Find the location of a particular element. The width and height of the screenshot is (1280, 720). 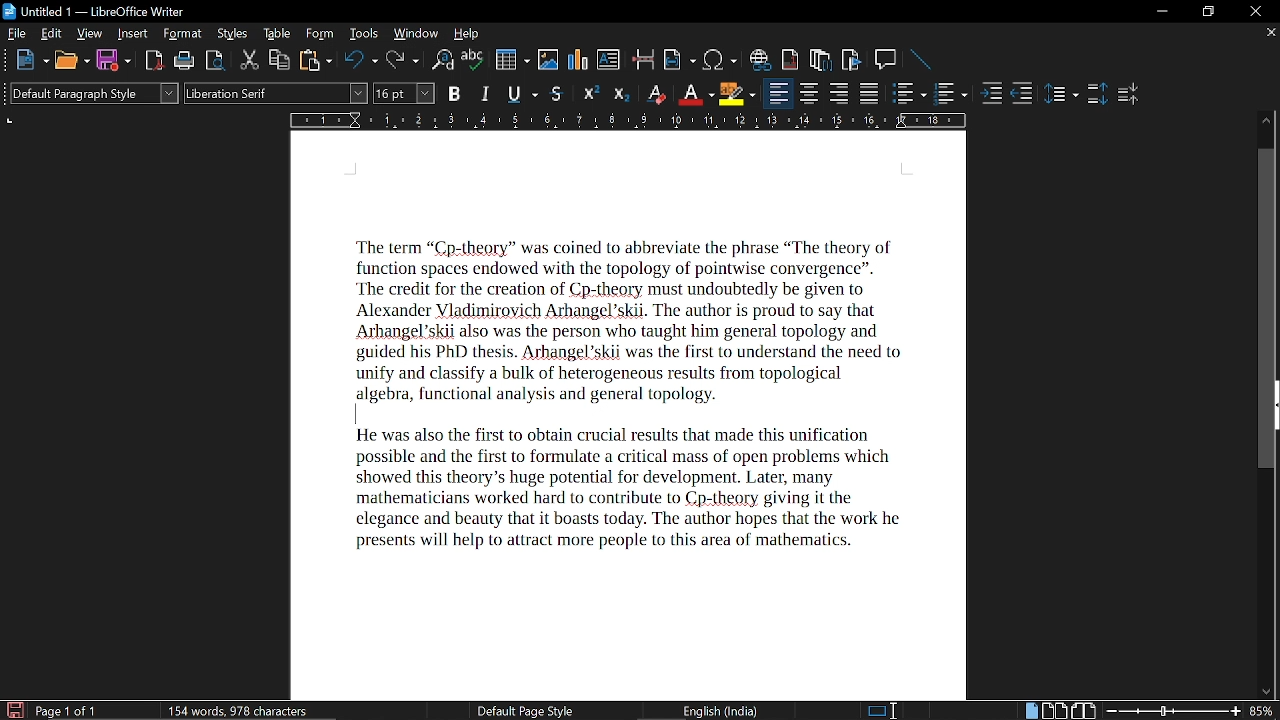

restore down is located at coordinates (1206, 11).